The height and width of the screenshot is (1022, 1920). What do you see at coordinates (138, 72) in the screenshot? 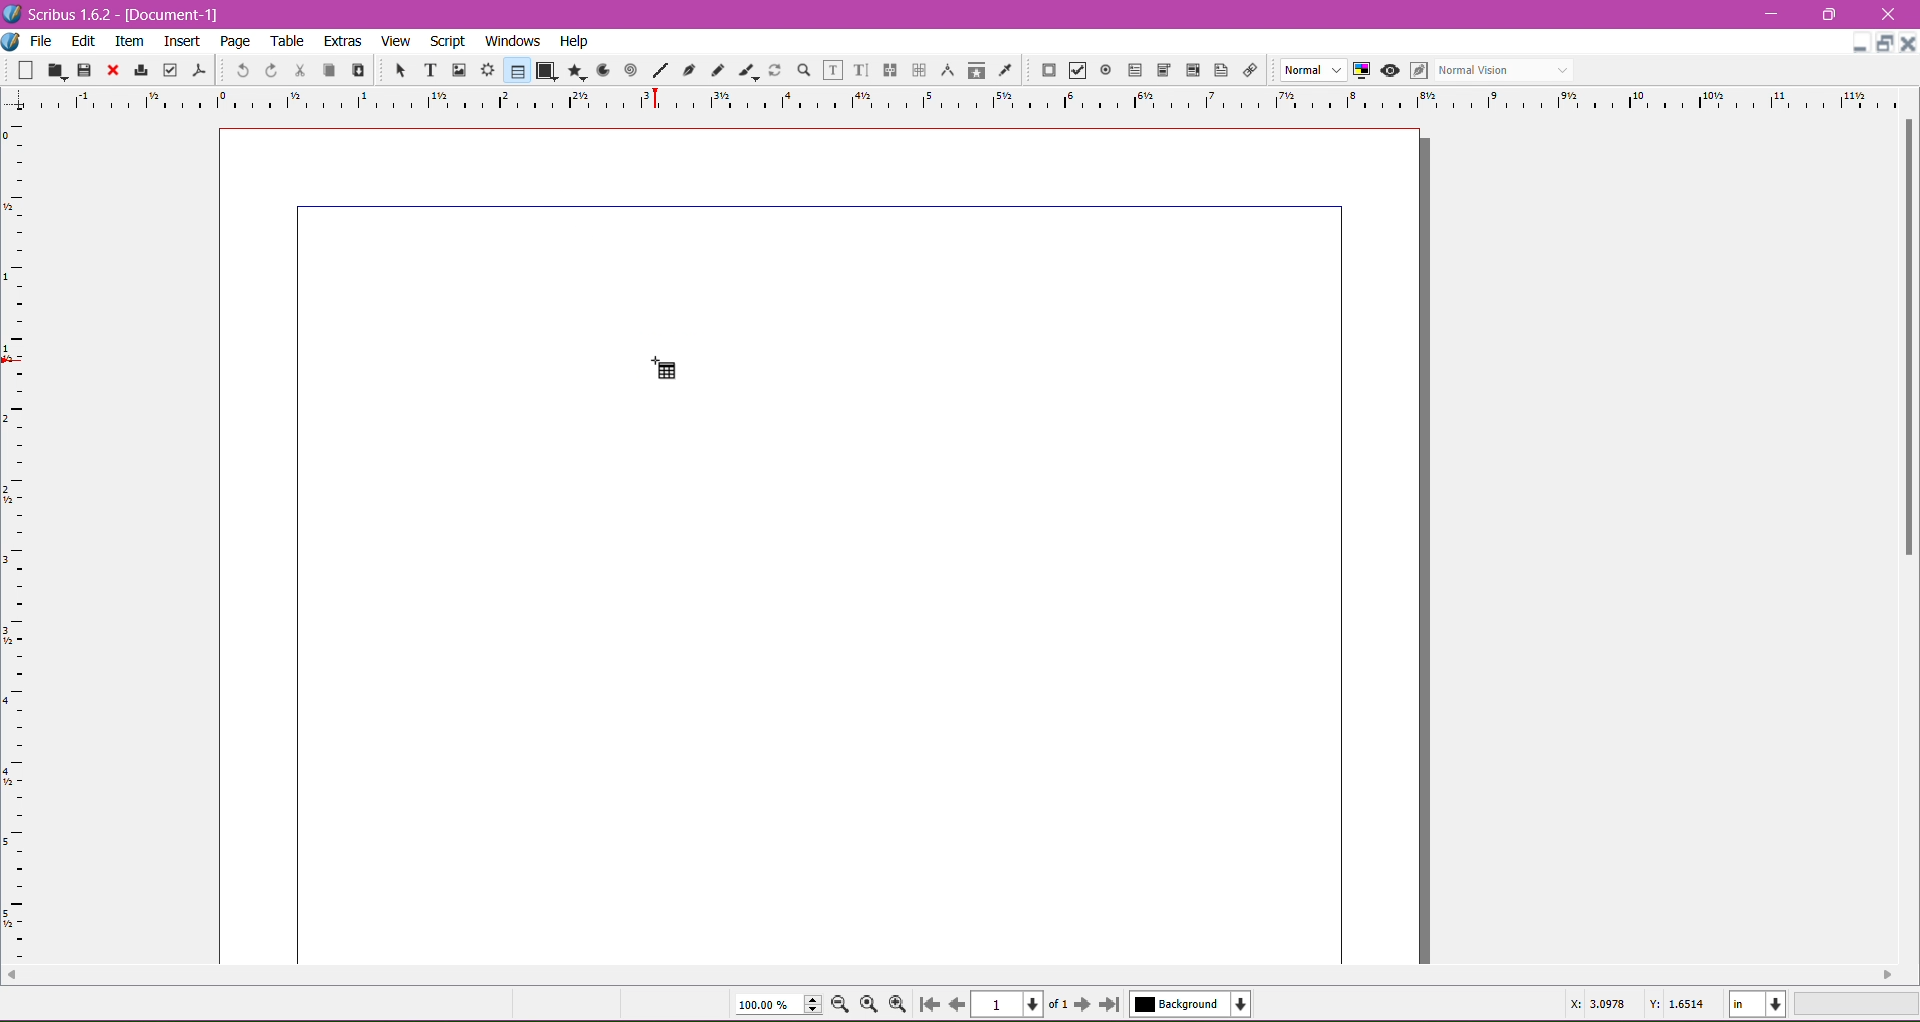
I see `Print` at bounding box center [138, 72].